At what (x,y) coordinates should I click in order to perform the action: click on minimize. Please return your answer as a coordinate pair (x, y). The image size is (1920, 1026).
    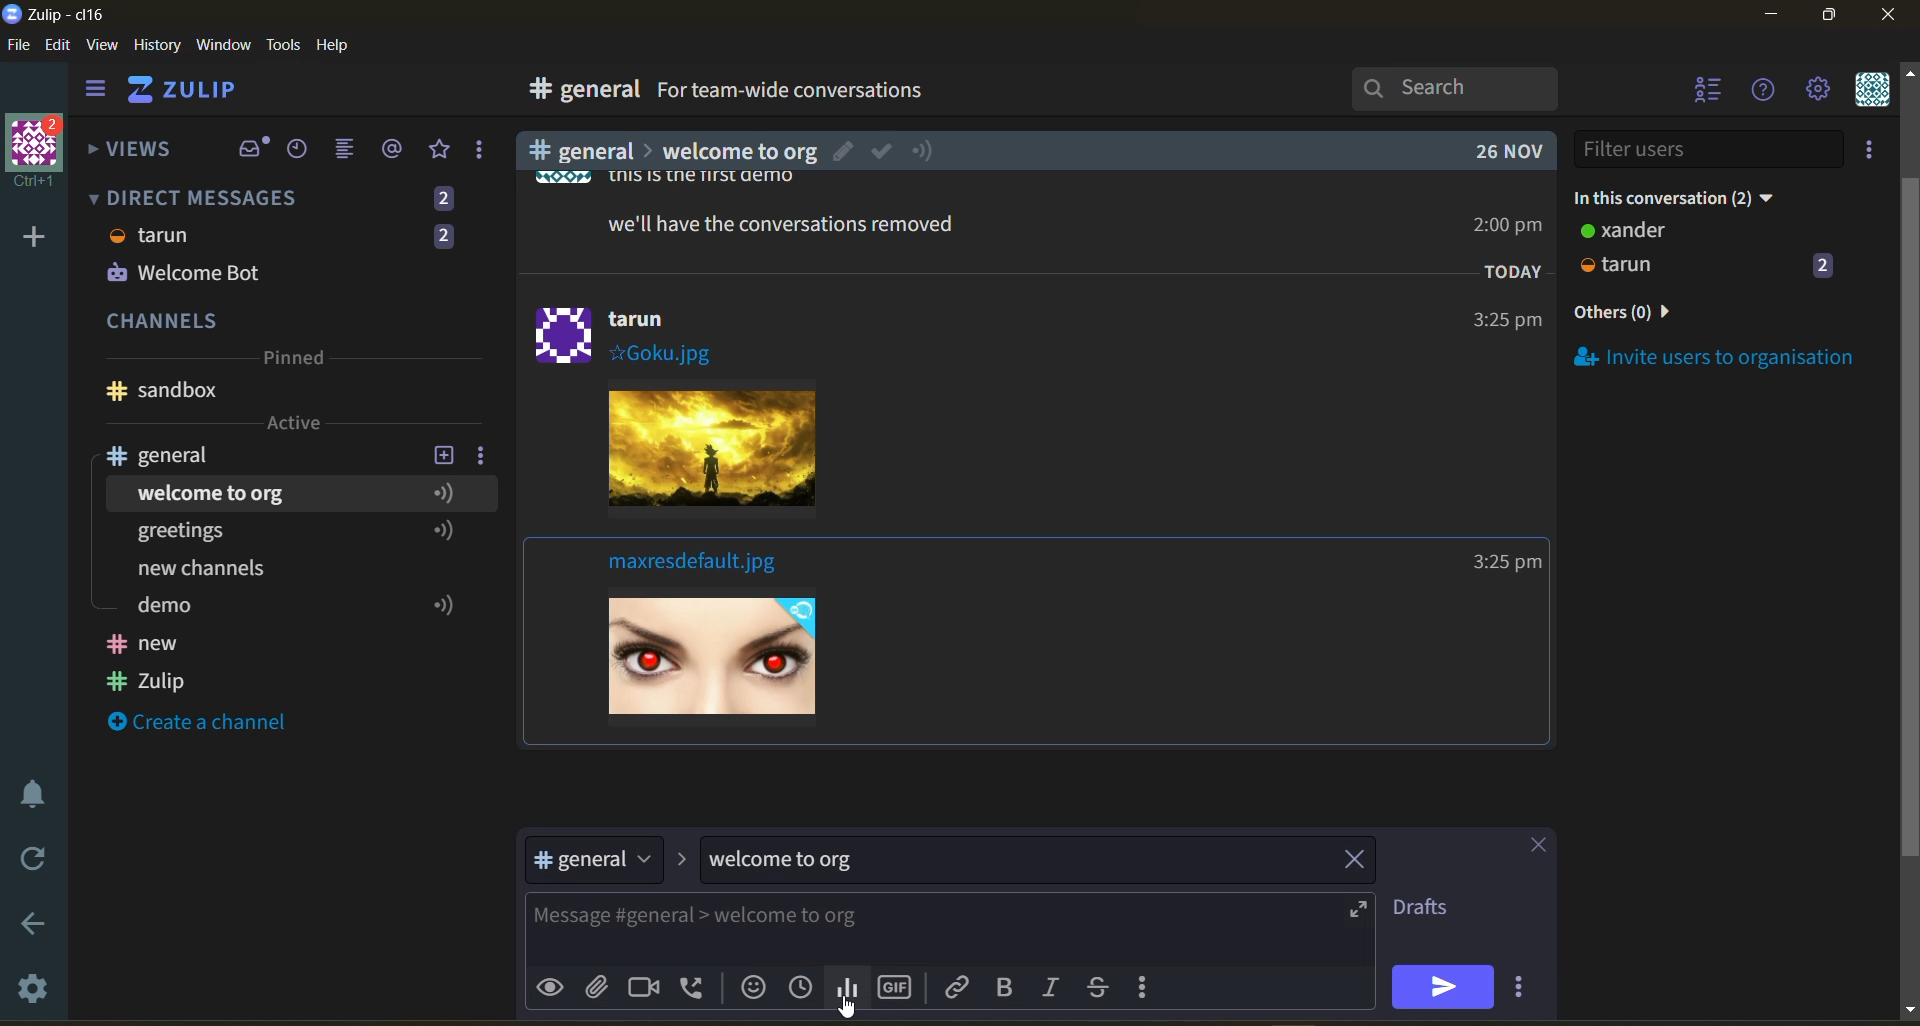
    Looking at the image, I should click on (1771, 18).